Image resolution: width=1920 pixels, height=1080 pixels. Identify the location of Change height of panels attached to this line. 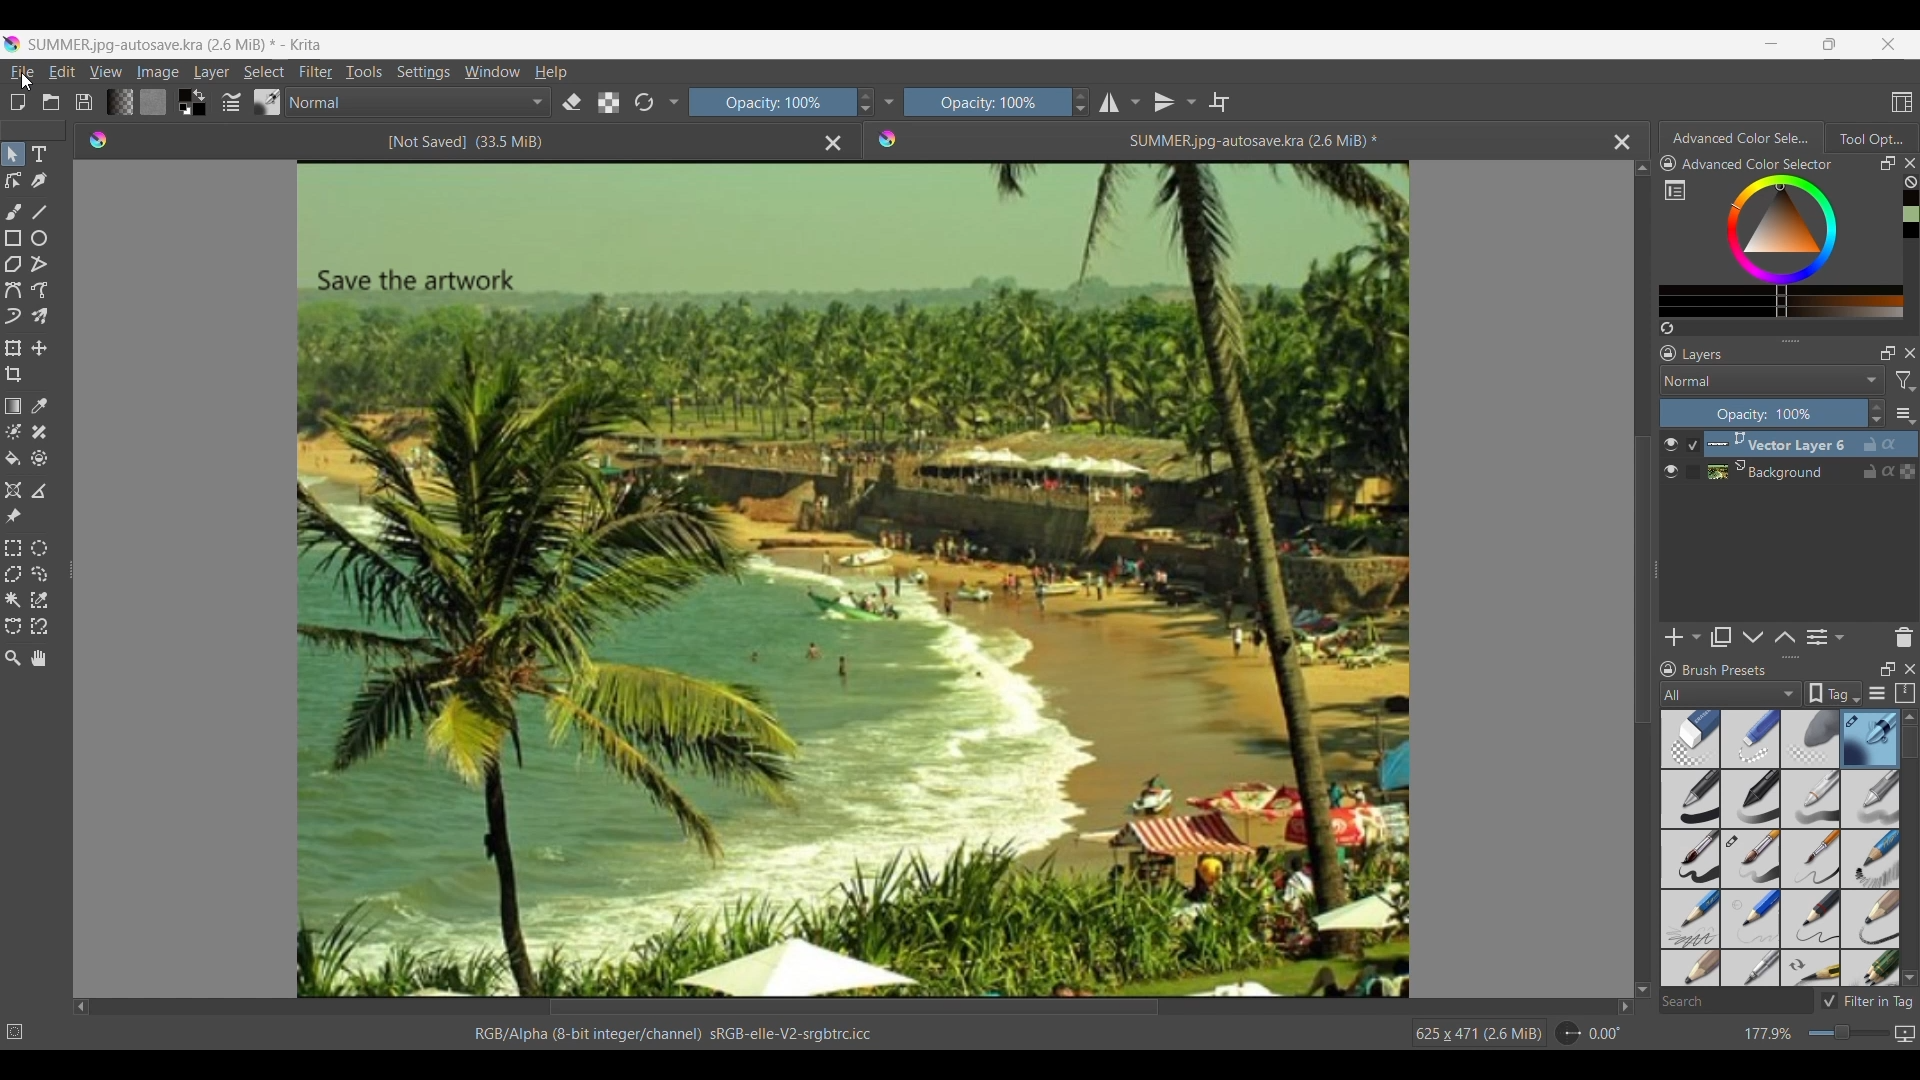
(1765, 340).